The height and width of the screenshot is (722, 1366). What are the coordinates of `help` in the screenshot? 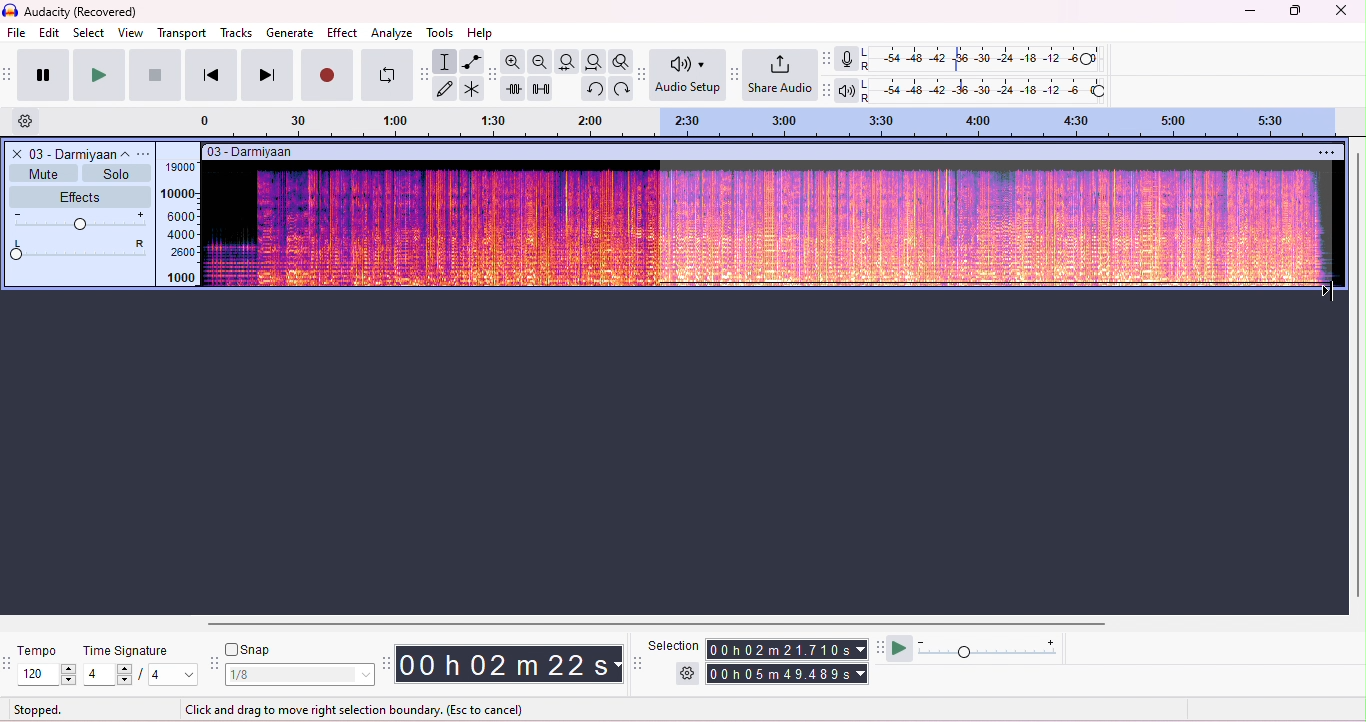 It's located at (482, 34).